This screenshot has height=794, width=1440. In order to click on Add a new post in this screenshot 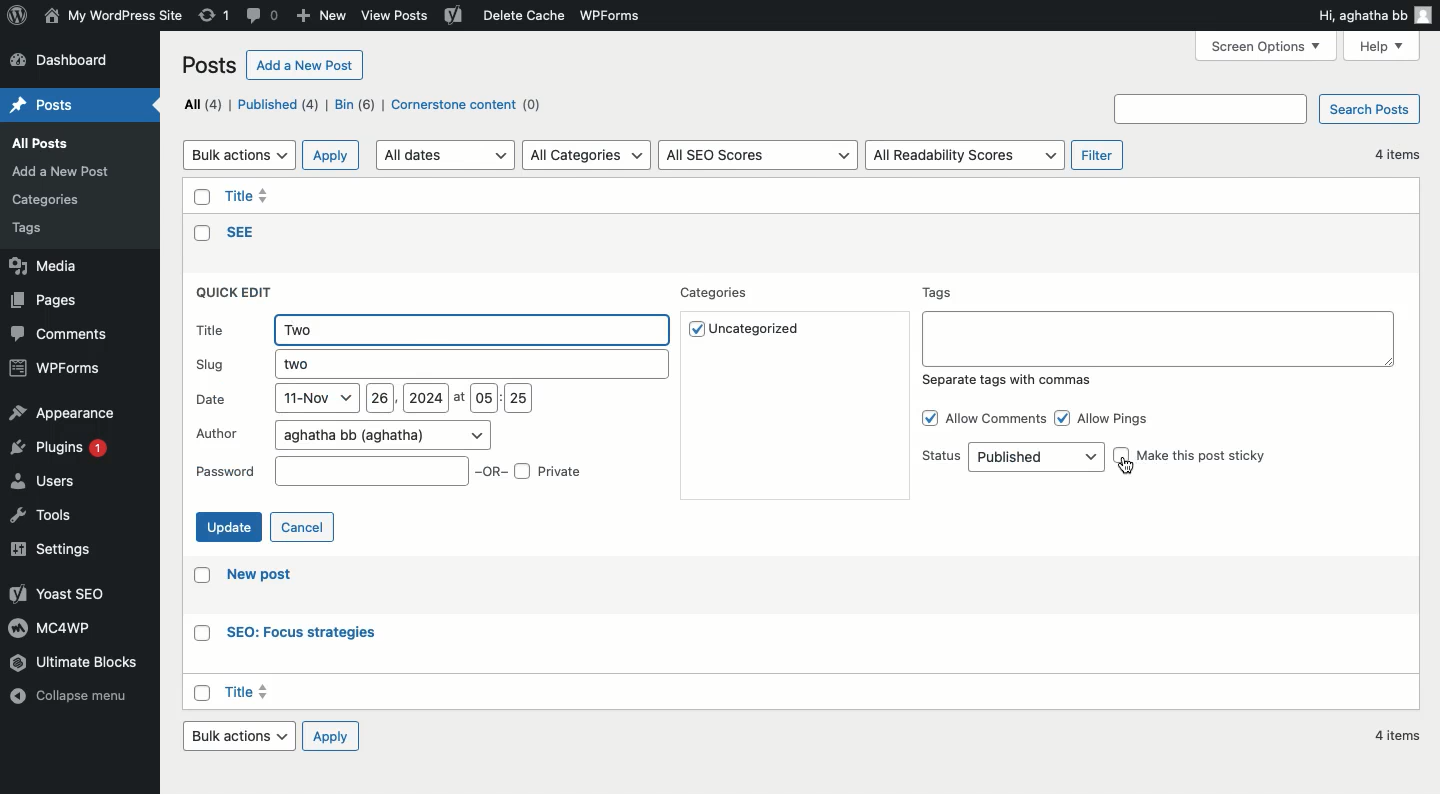, I will do `click(307, 66)`.